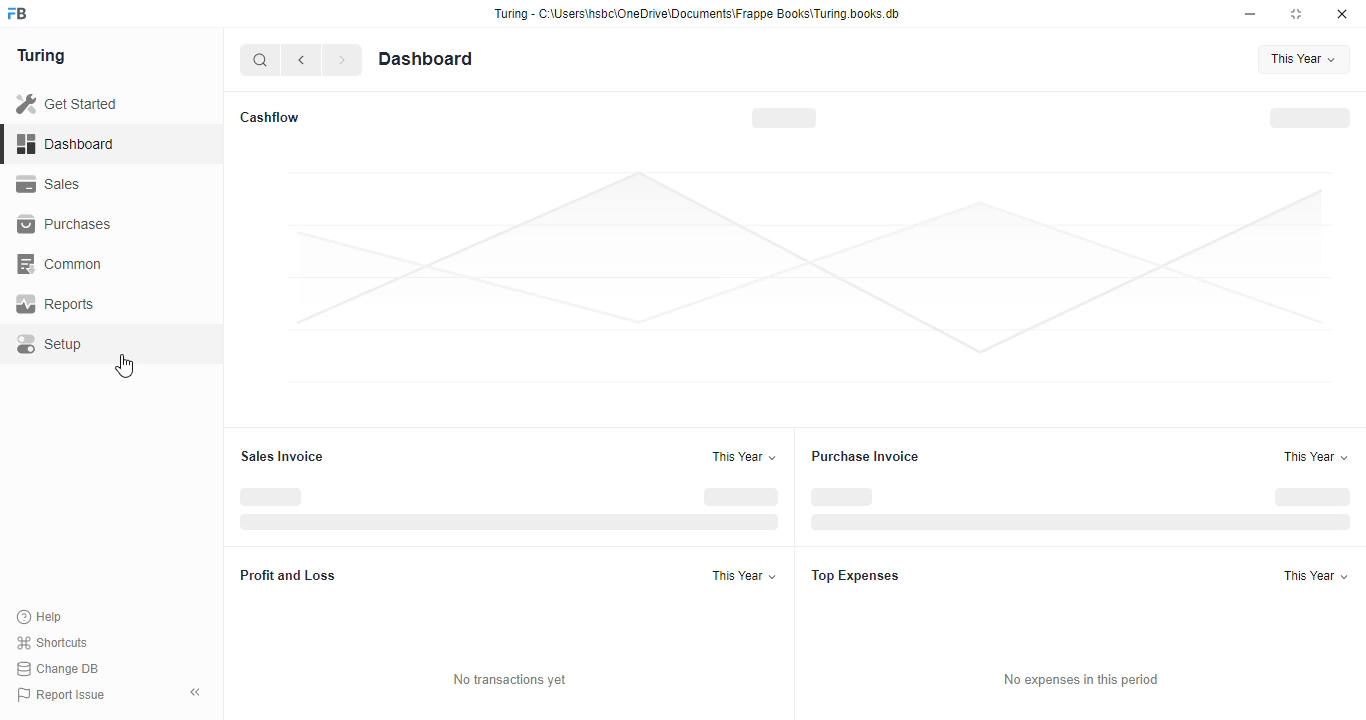 Image resolution: width=1366 pixels, height=720 pixels. Describe the element at coordinates (282, 456) in the screenshot. I see `sales invoice` at that location.